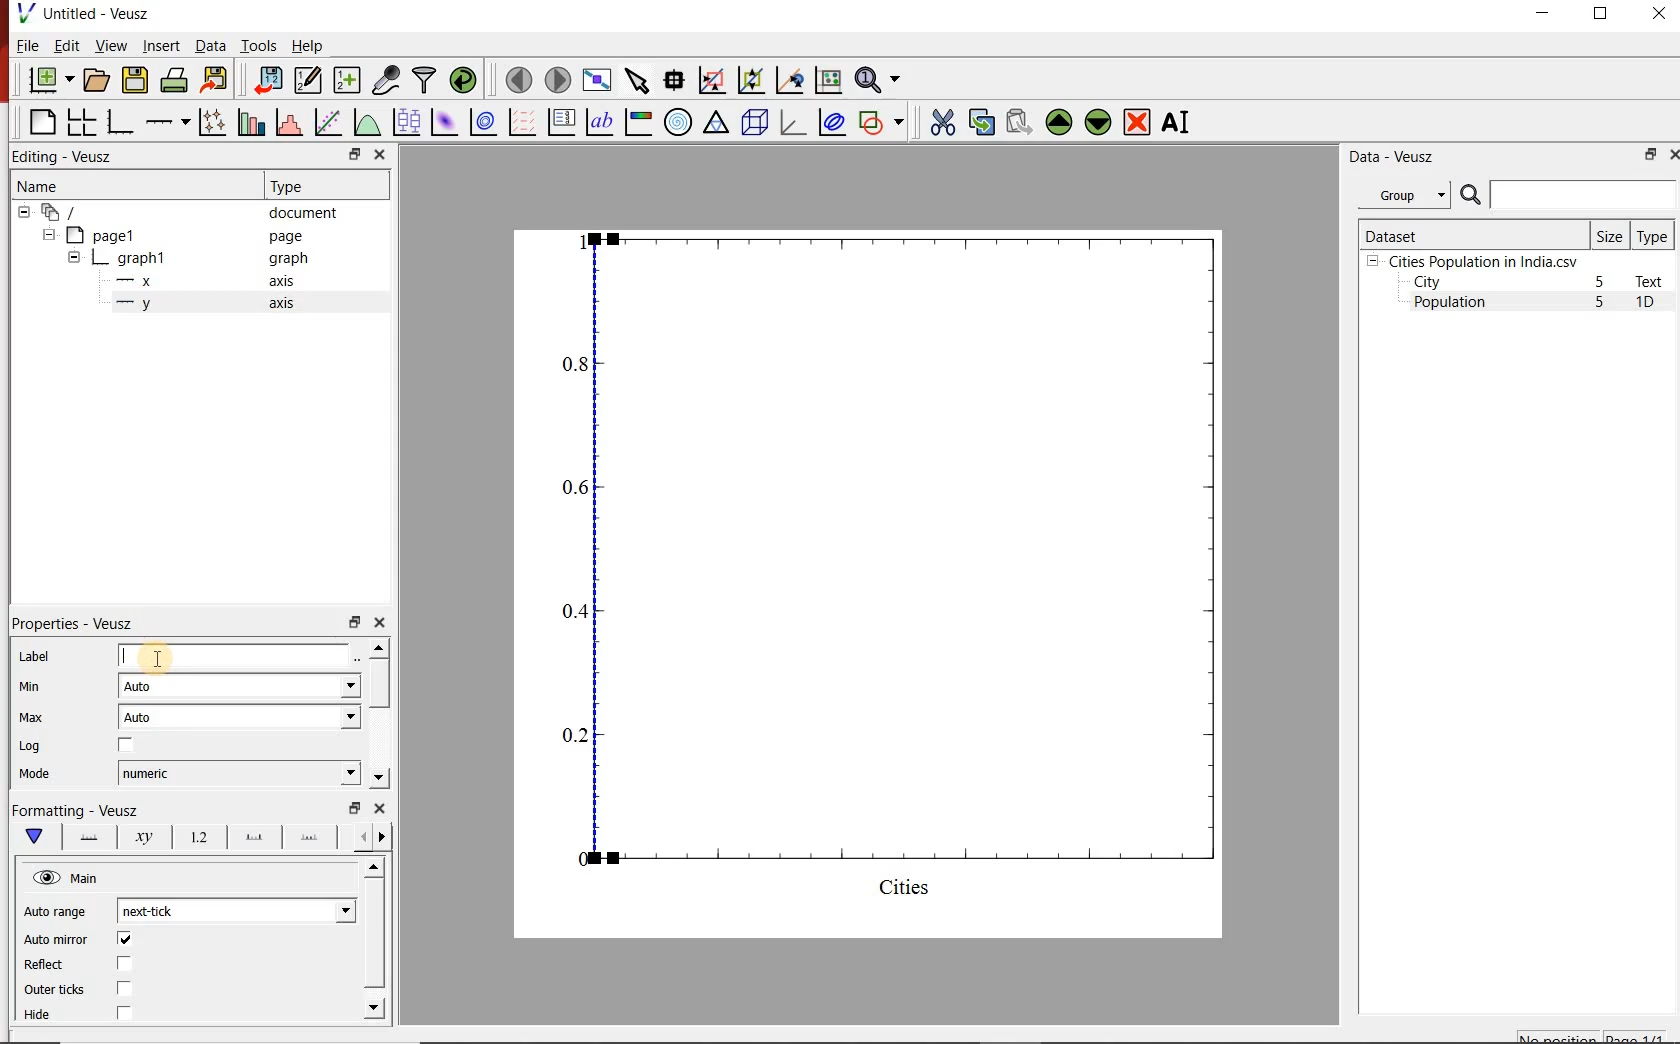 This screenshot has height=1044, width=1680. I want to click on plot a 2d dataset as an image, so click(442, 120).